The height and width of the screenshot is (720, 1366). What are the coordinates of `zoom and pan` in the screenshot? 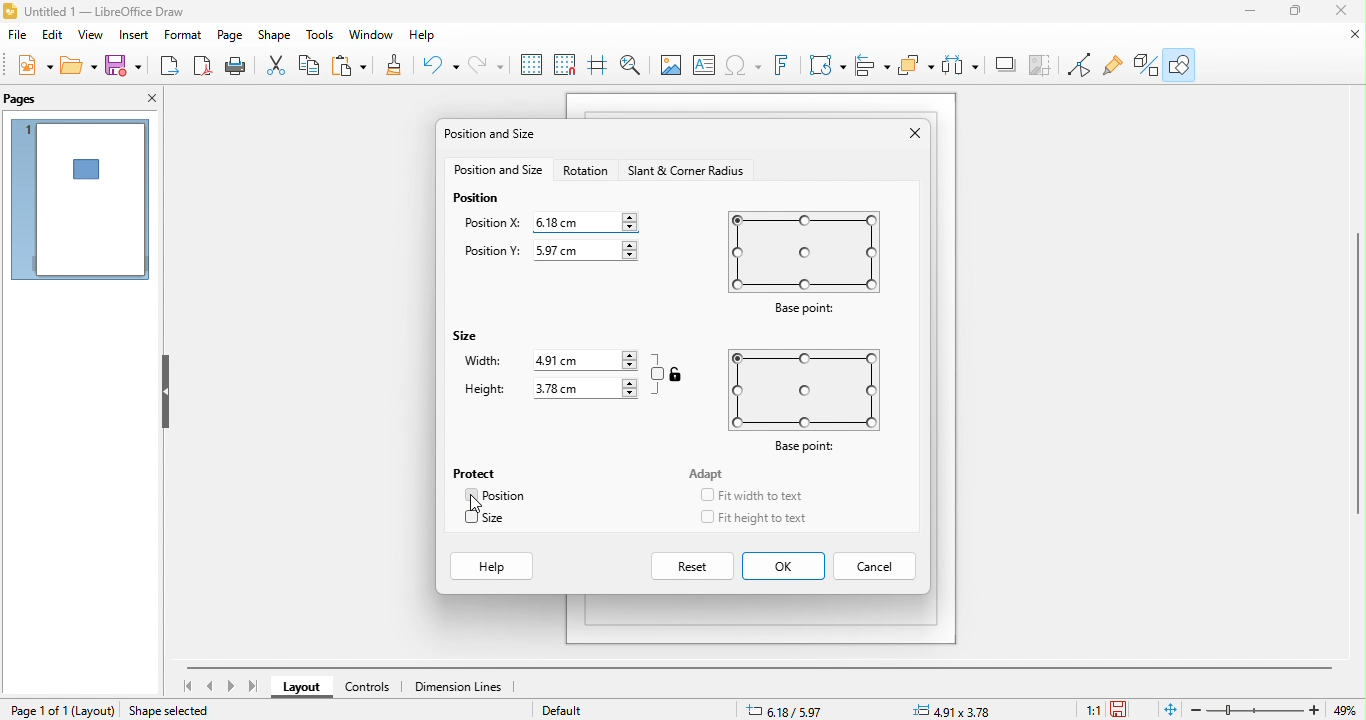 It's located at (636, 67).